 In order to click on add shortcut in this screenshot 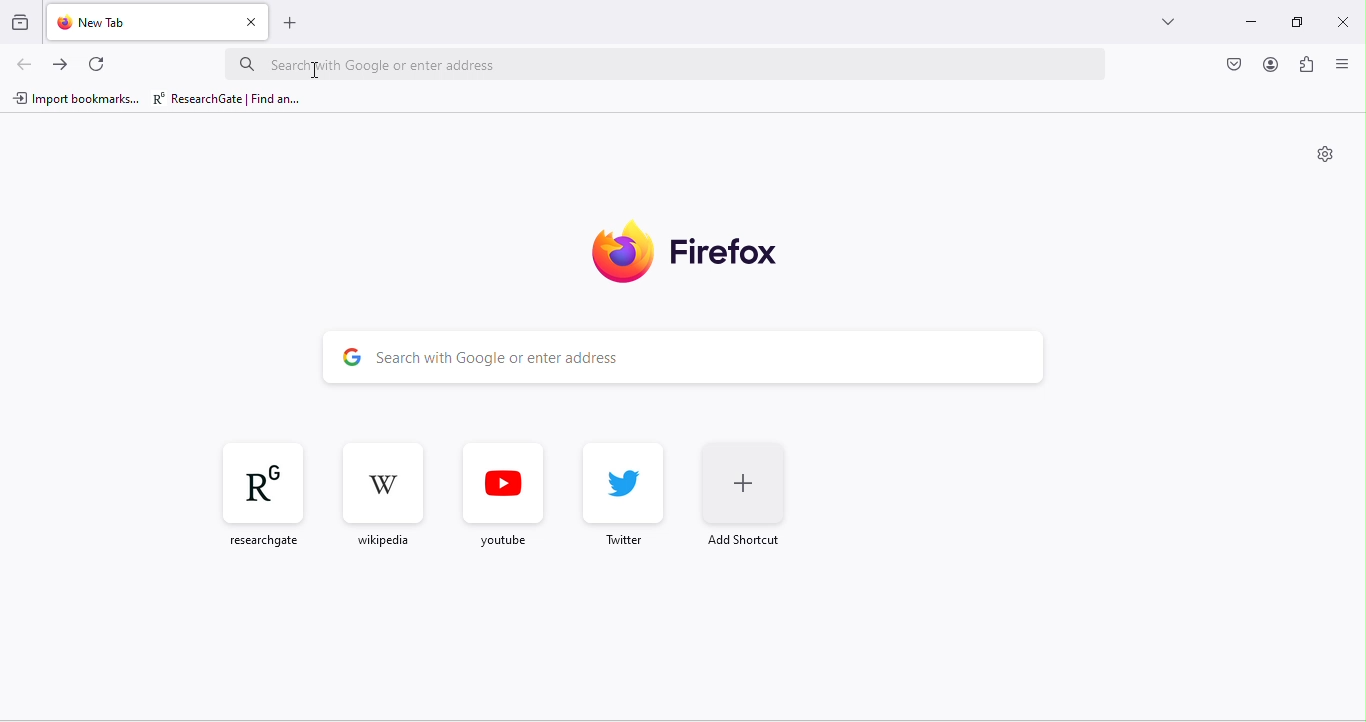, I will do `click(747, 494)`.